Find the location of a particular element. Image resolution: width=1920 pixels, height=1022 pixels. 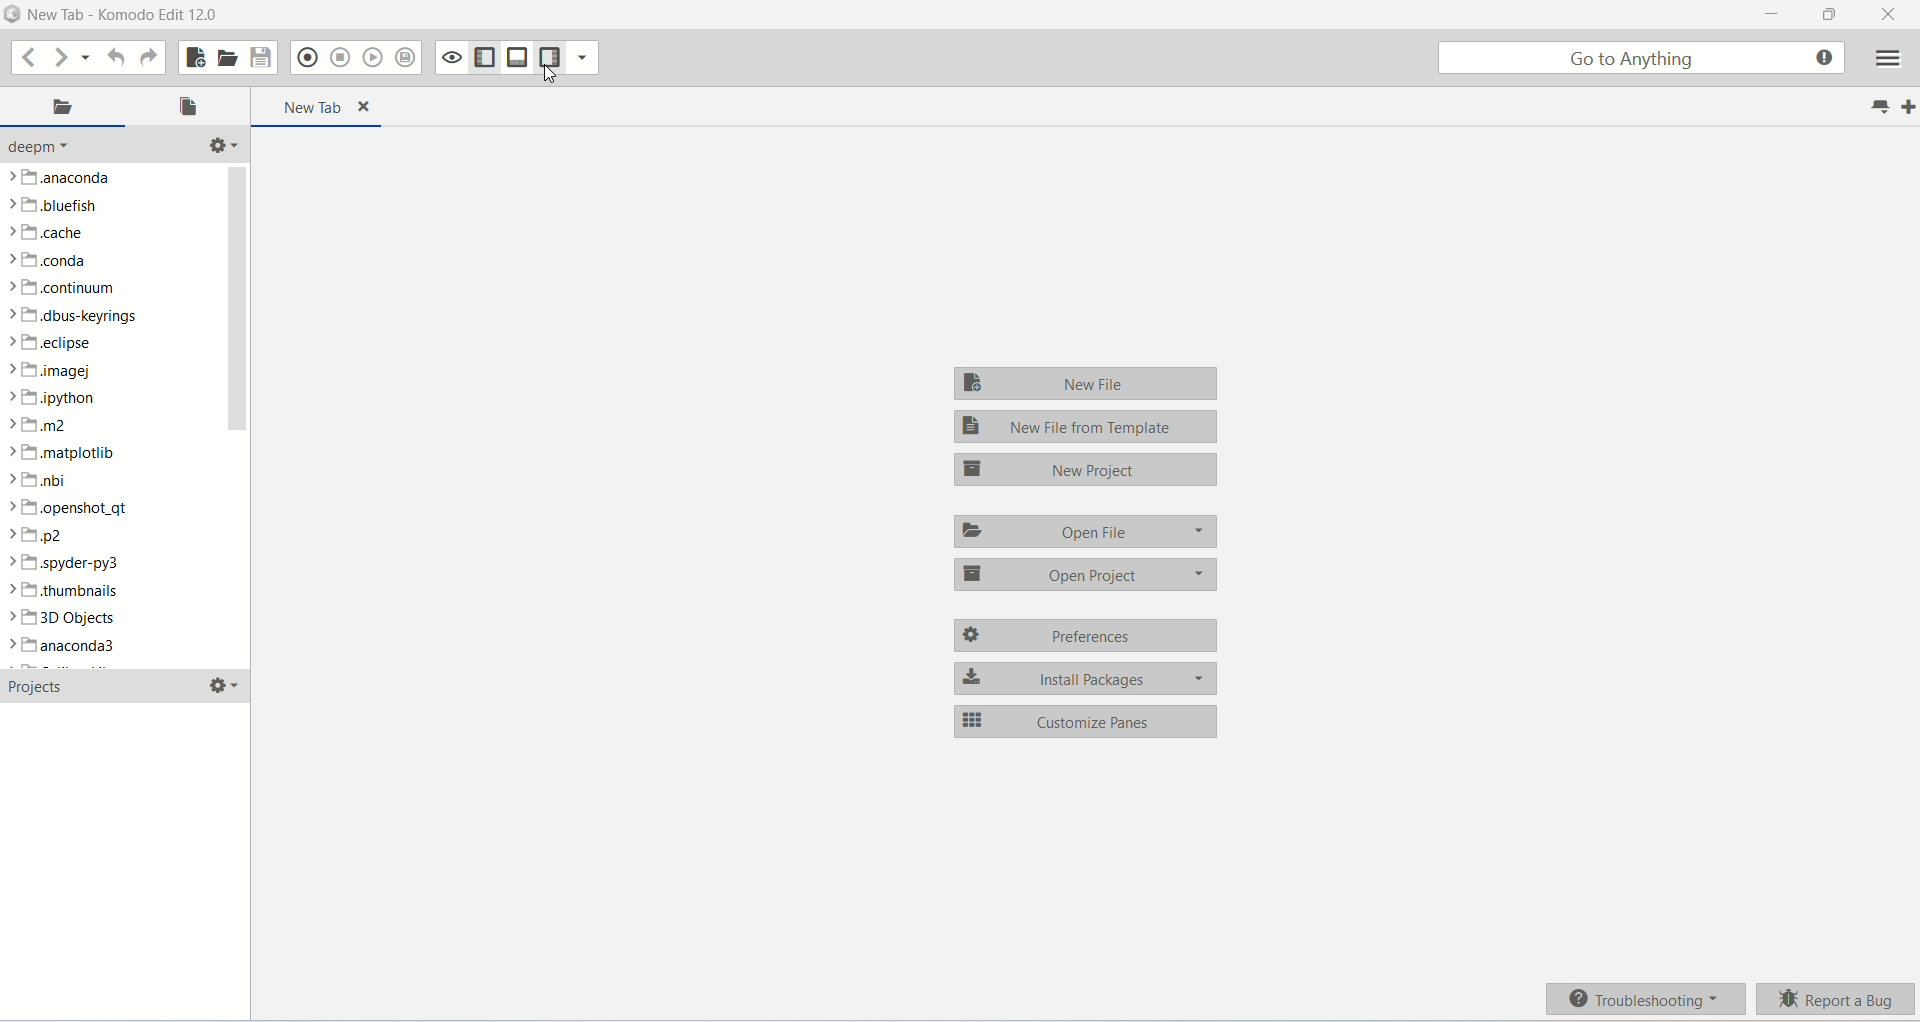

new tab is located at coordinates (320, 106).